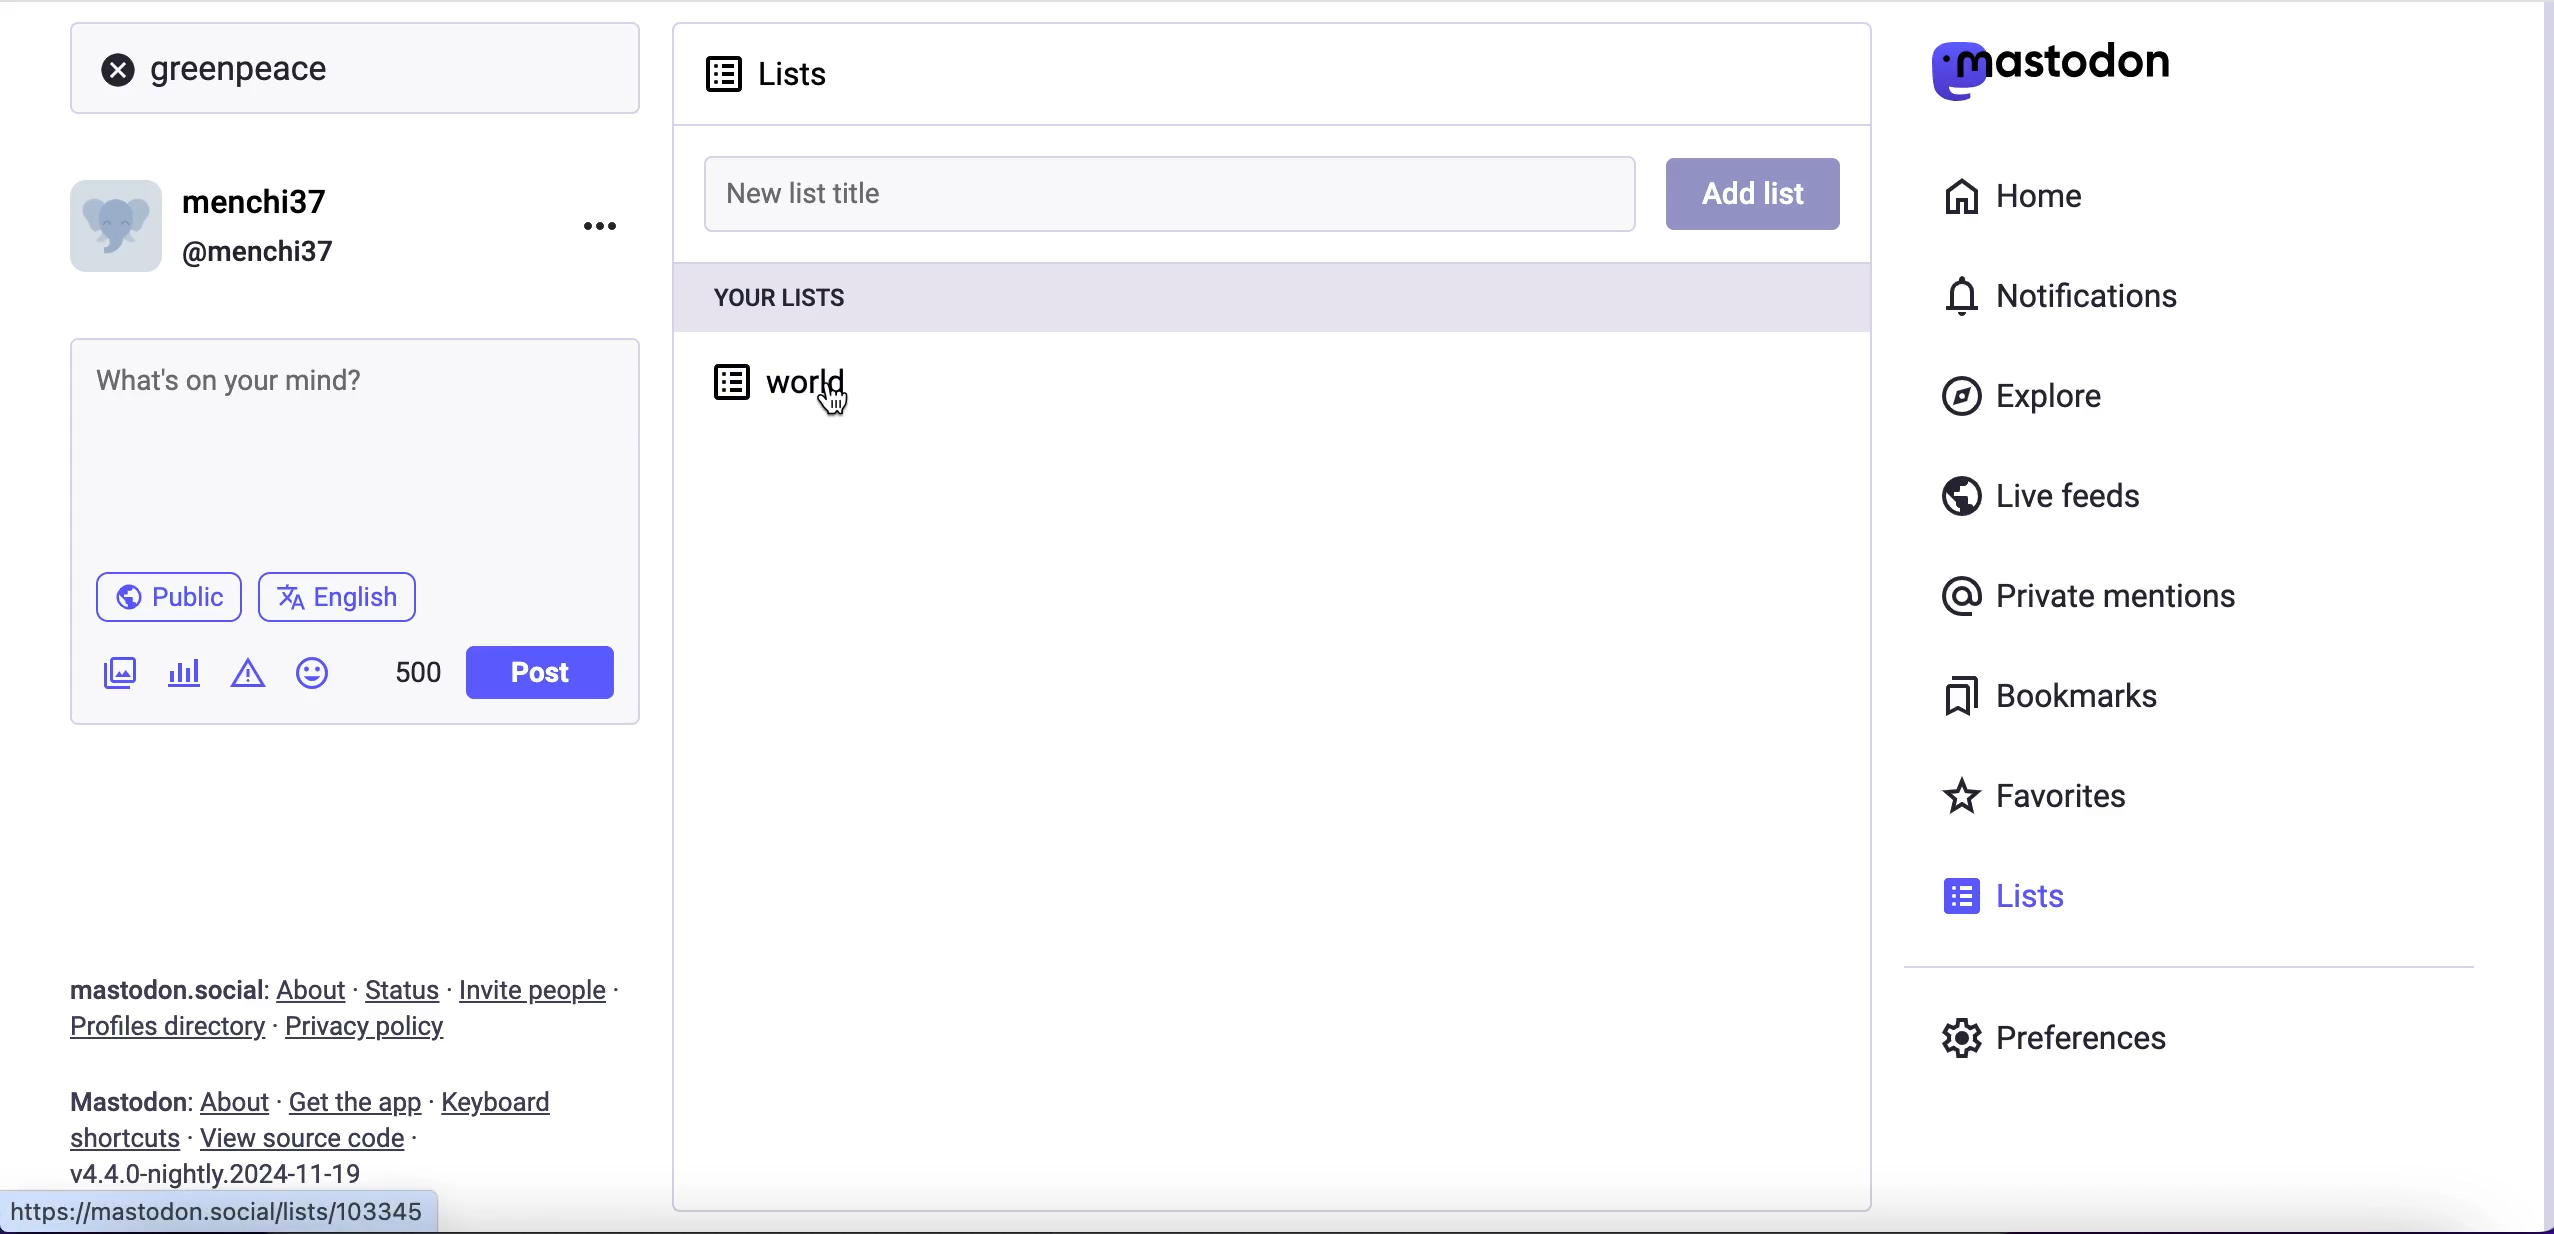  What do you see at coordinates (546, 673) in the screenshot?
I see `post button` at bounding box center [546, 673].